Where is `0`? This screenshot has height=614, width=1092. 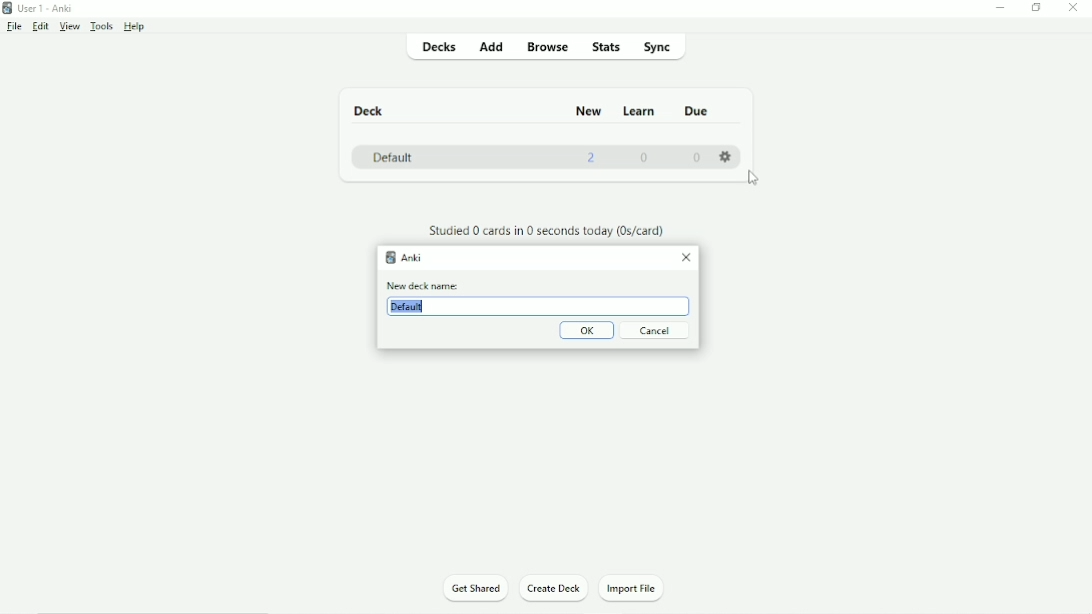
0 is located at coordinates (697, 157).